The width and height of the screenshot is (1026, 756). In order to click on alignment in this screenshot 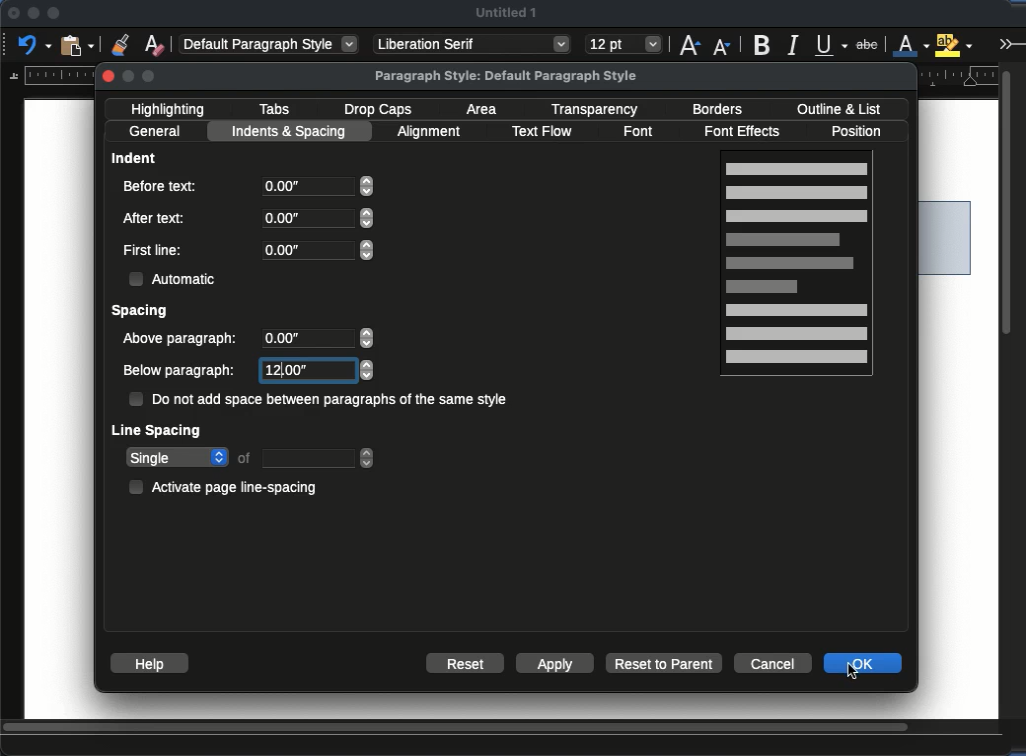, I will do `click(432, 132)`.